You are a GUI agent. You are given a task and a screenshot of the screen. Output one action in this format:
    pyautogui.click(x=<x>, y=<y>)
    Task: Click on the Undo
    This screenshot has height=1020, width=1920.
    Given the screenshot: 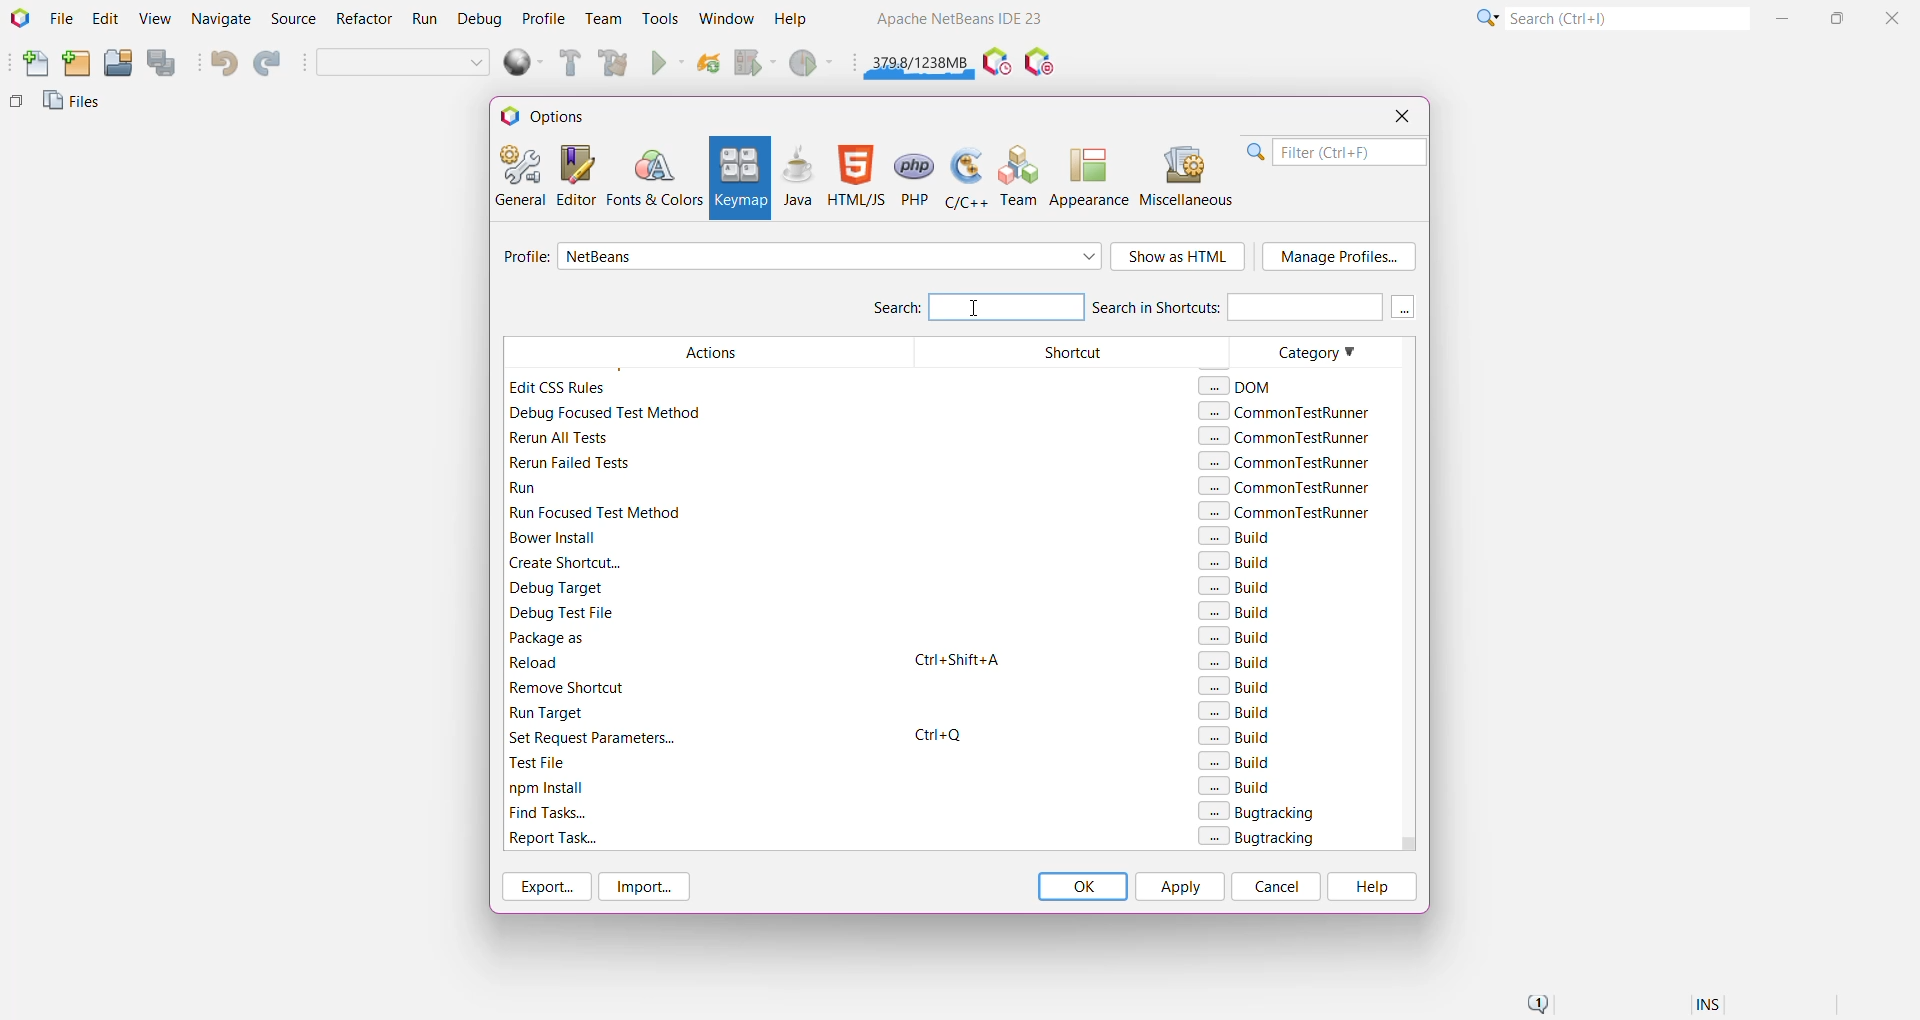 What is the action you would take?
    pyautogui.click(x=222, y=63)
    